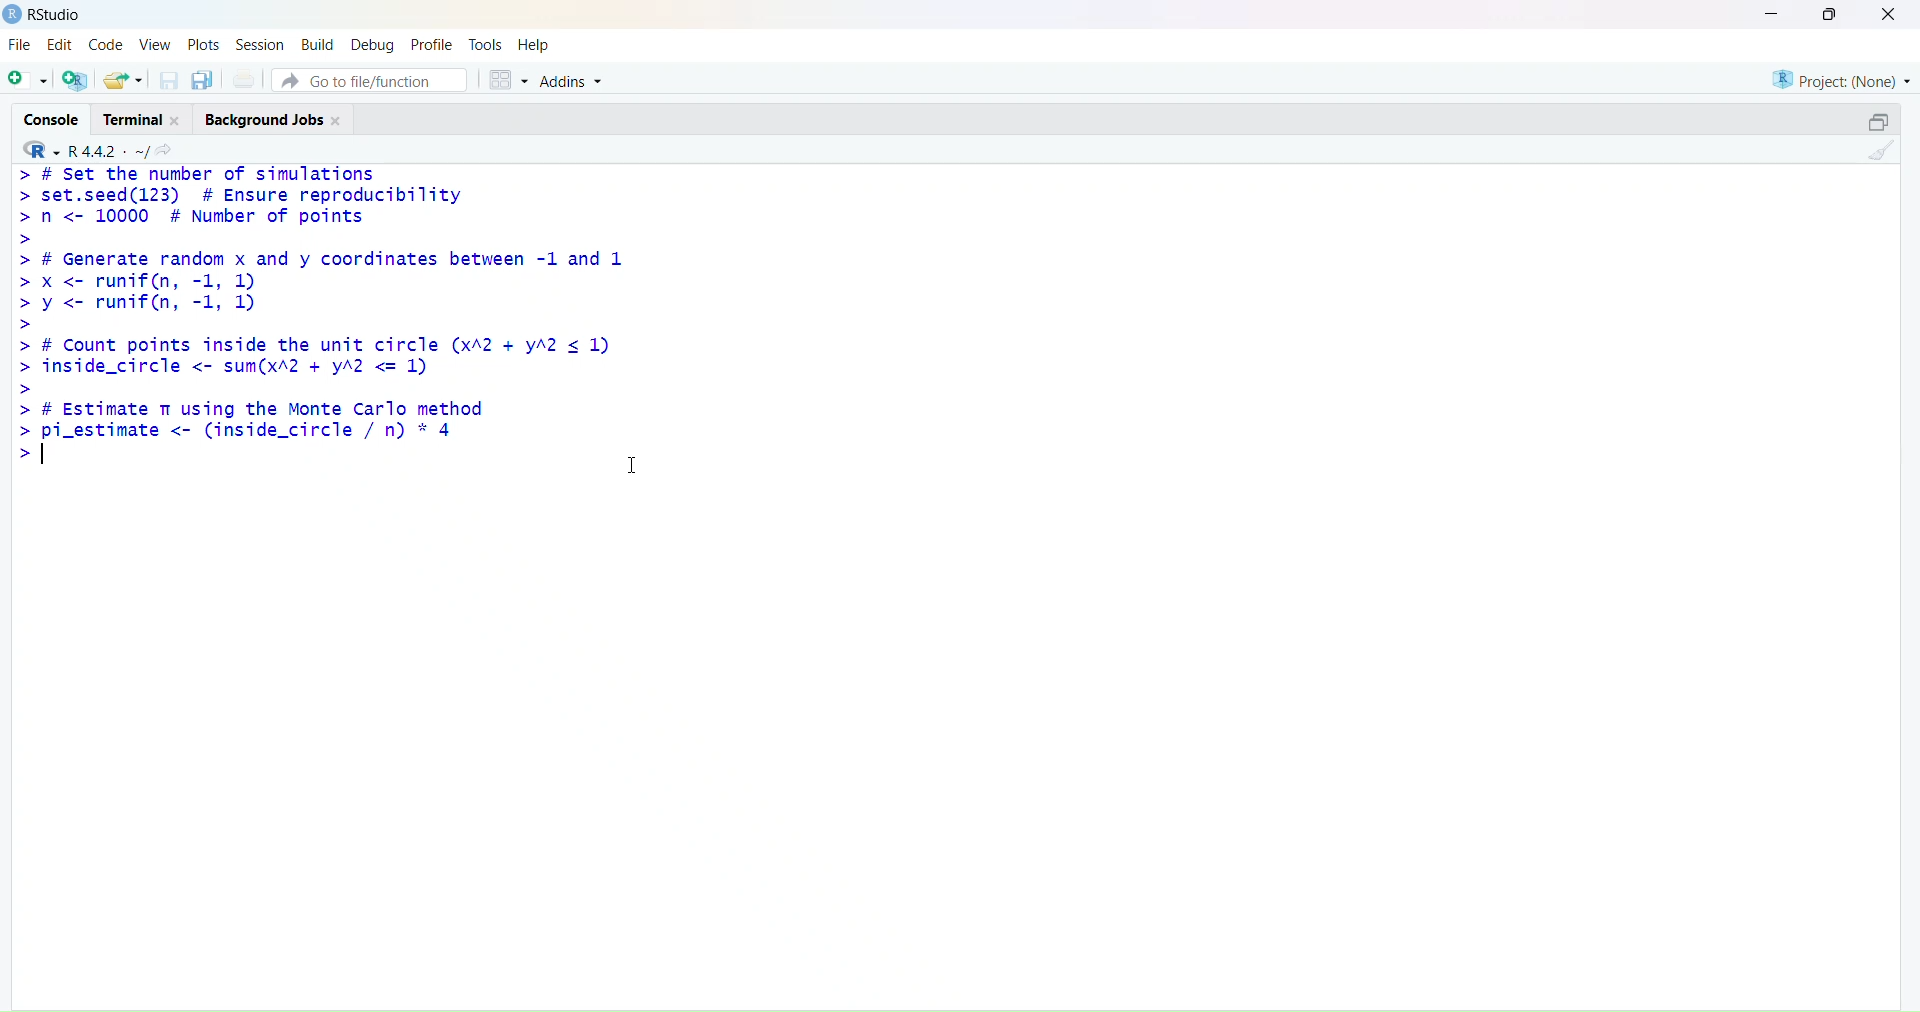 This screenshot has width=1920, height=1012. What do you see at coordinates (204, 77) in the screenshot?
I see `Save all open documents (Ctrl + Alt + S)` at bounding box center [204, 77].